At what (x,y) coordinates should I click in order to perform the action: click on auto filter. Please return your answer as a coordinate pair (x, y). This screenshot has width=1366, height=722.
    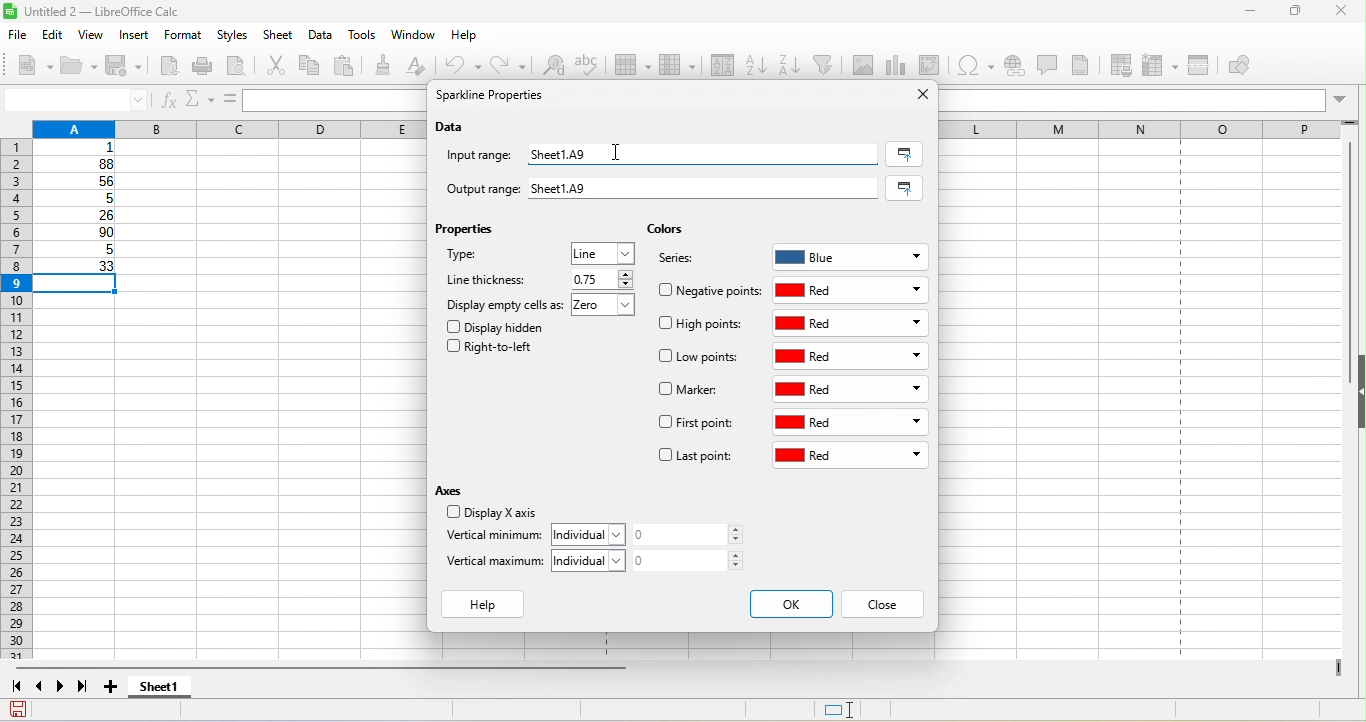
    Looking at the image, I should click on (826, 65).